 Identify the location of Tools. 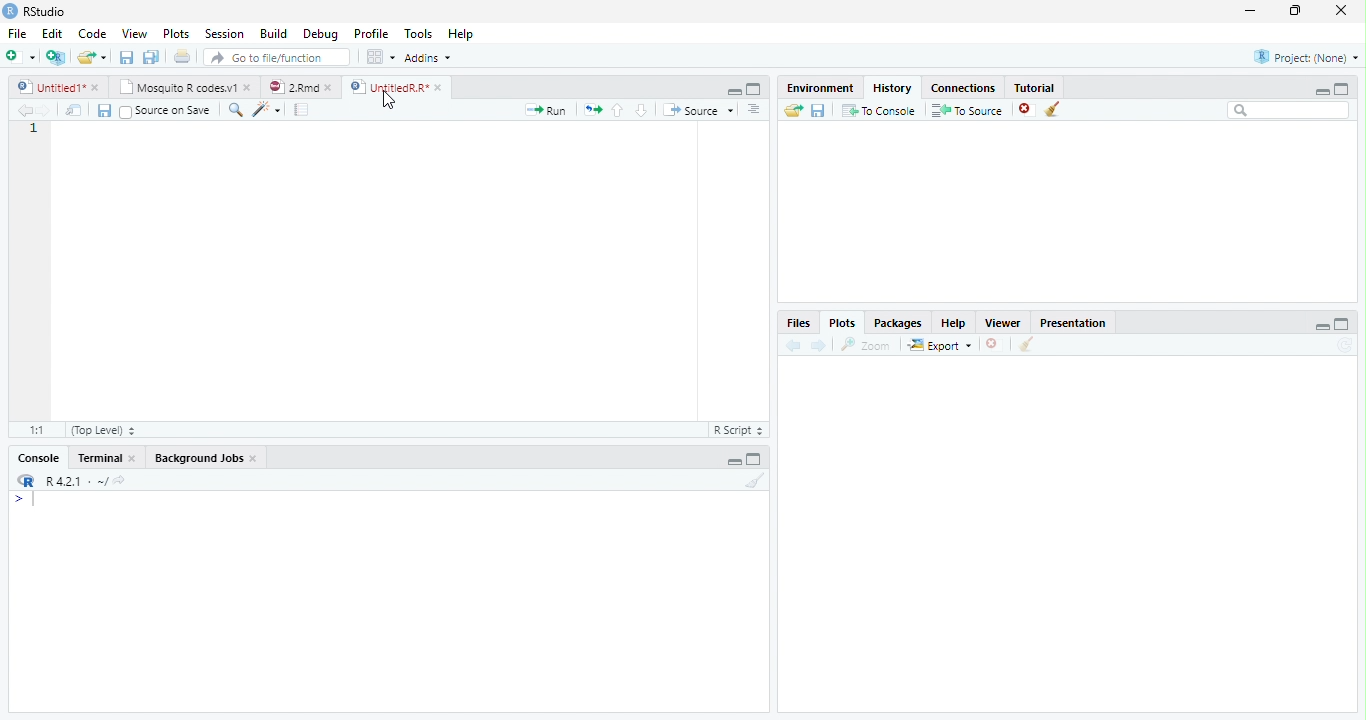
(418, 35).